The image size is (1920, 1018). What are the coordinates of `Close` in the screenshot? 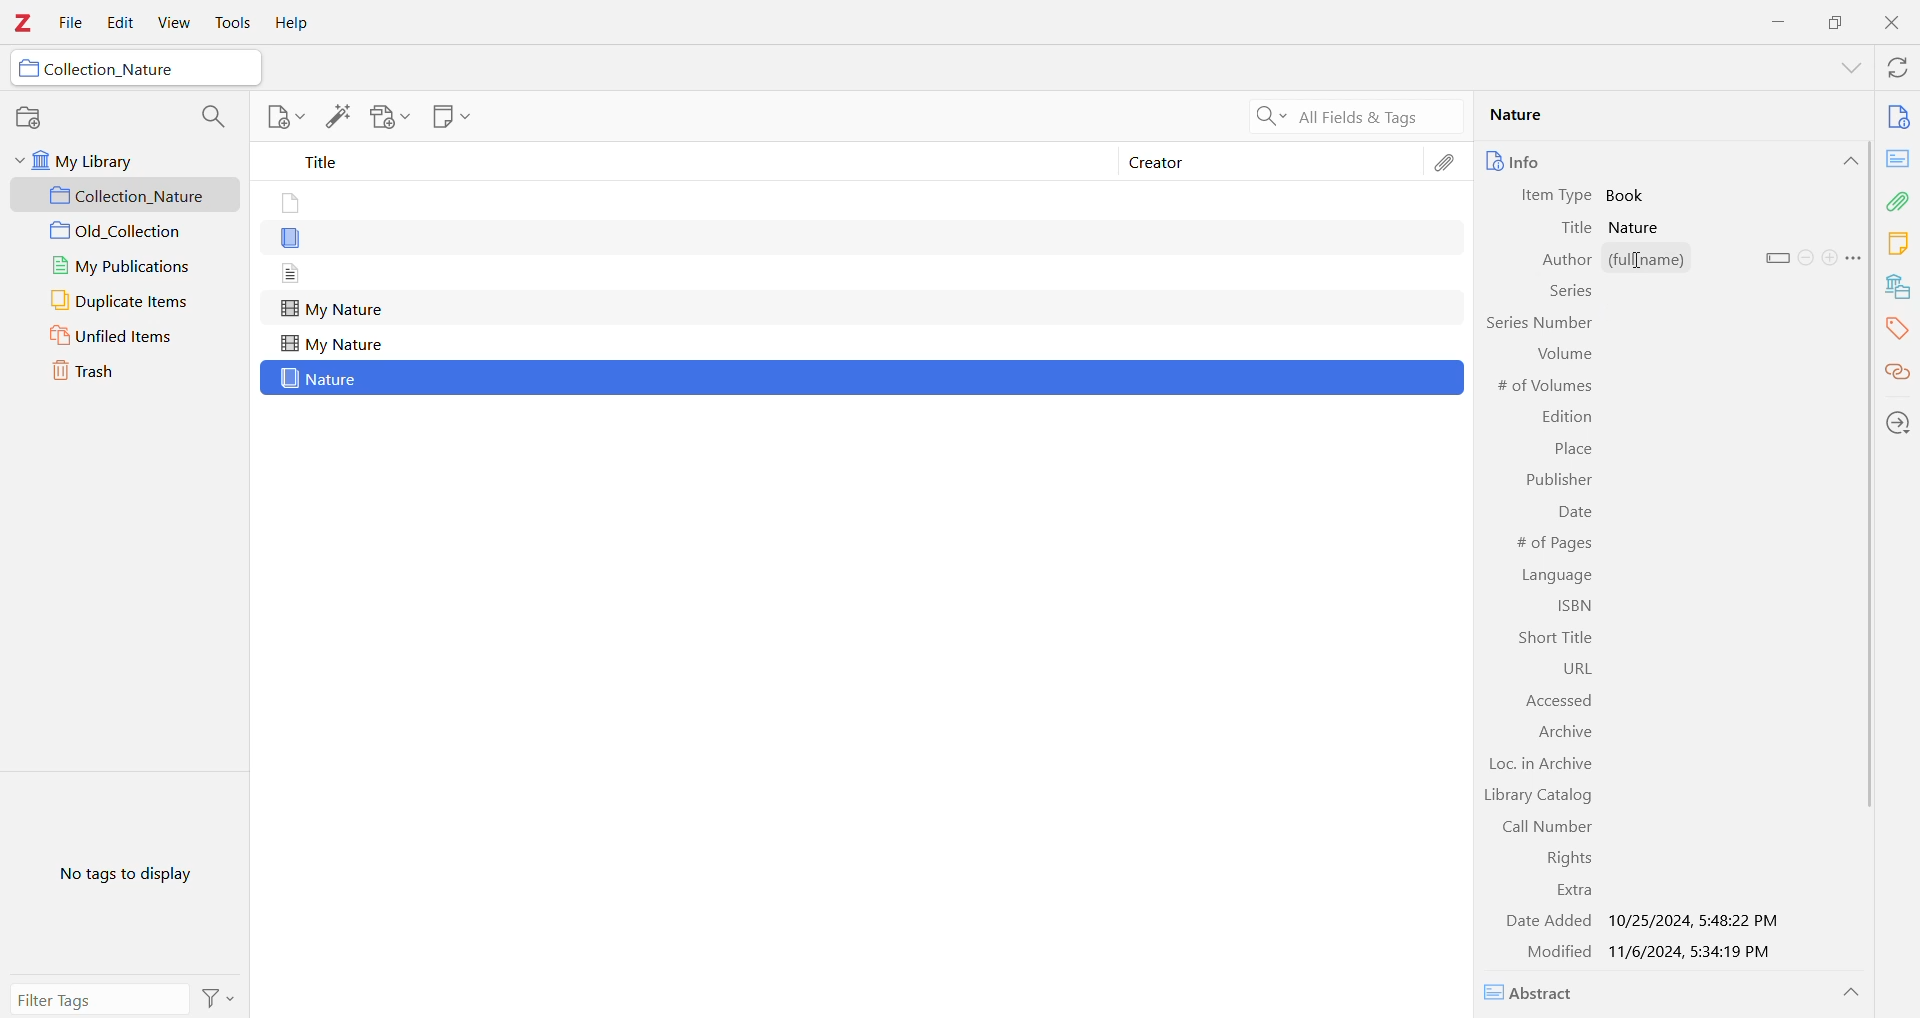 It's located at (1896, 25).